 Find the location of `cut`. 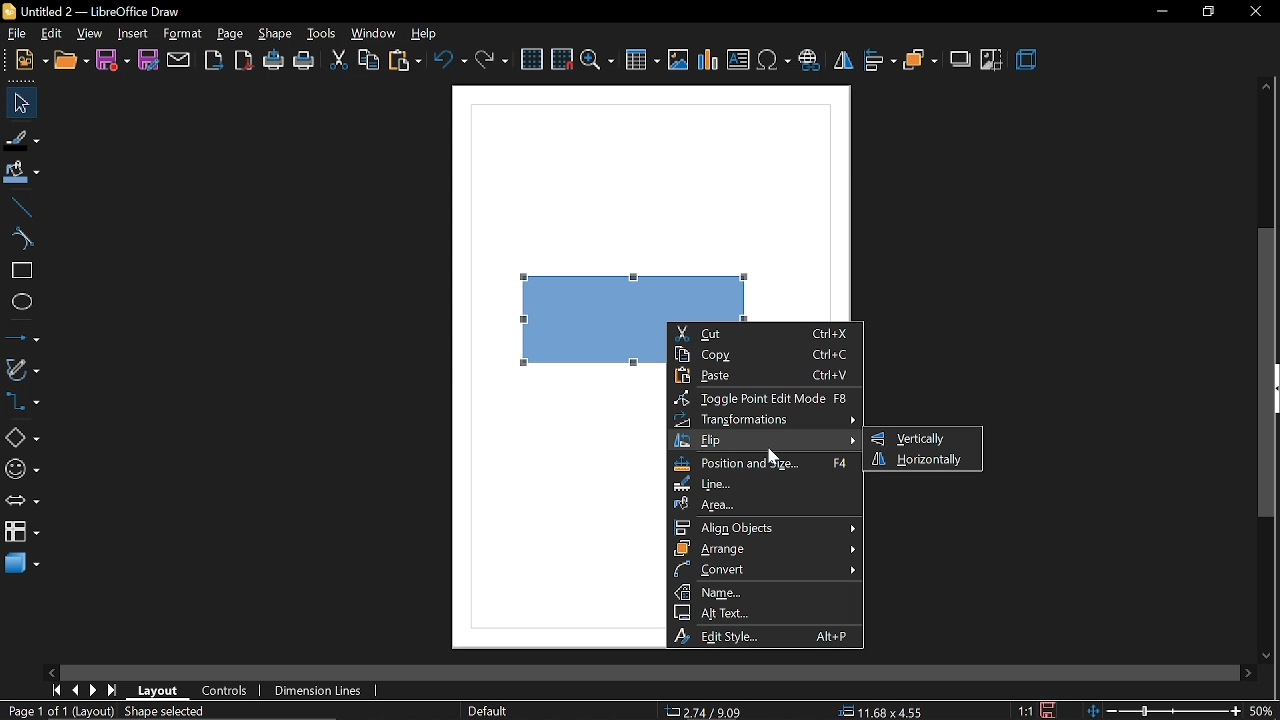

cut is located at coordinates (766, 333).